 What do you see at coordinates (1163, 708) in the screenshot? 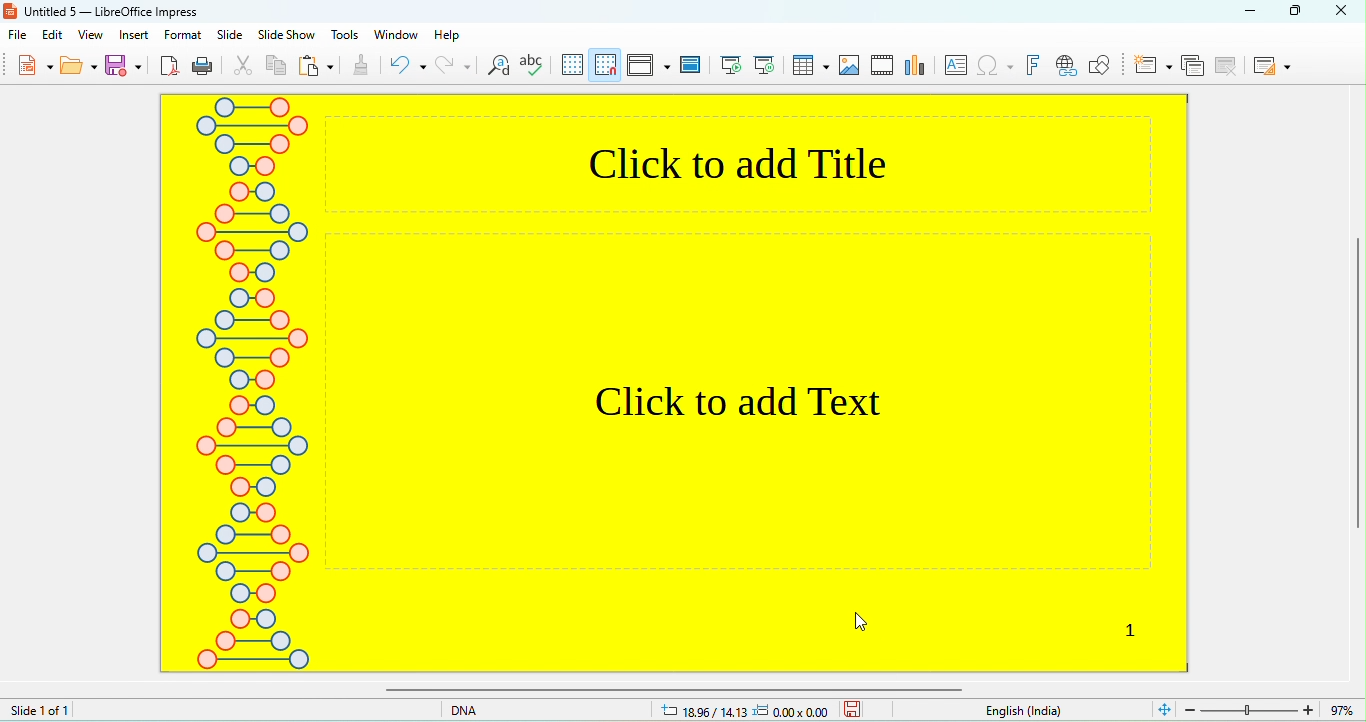
I see `fit to current window` at bounding box center [1163, 708].